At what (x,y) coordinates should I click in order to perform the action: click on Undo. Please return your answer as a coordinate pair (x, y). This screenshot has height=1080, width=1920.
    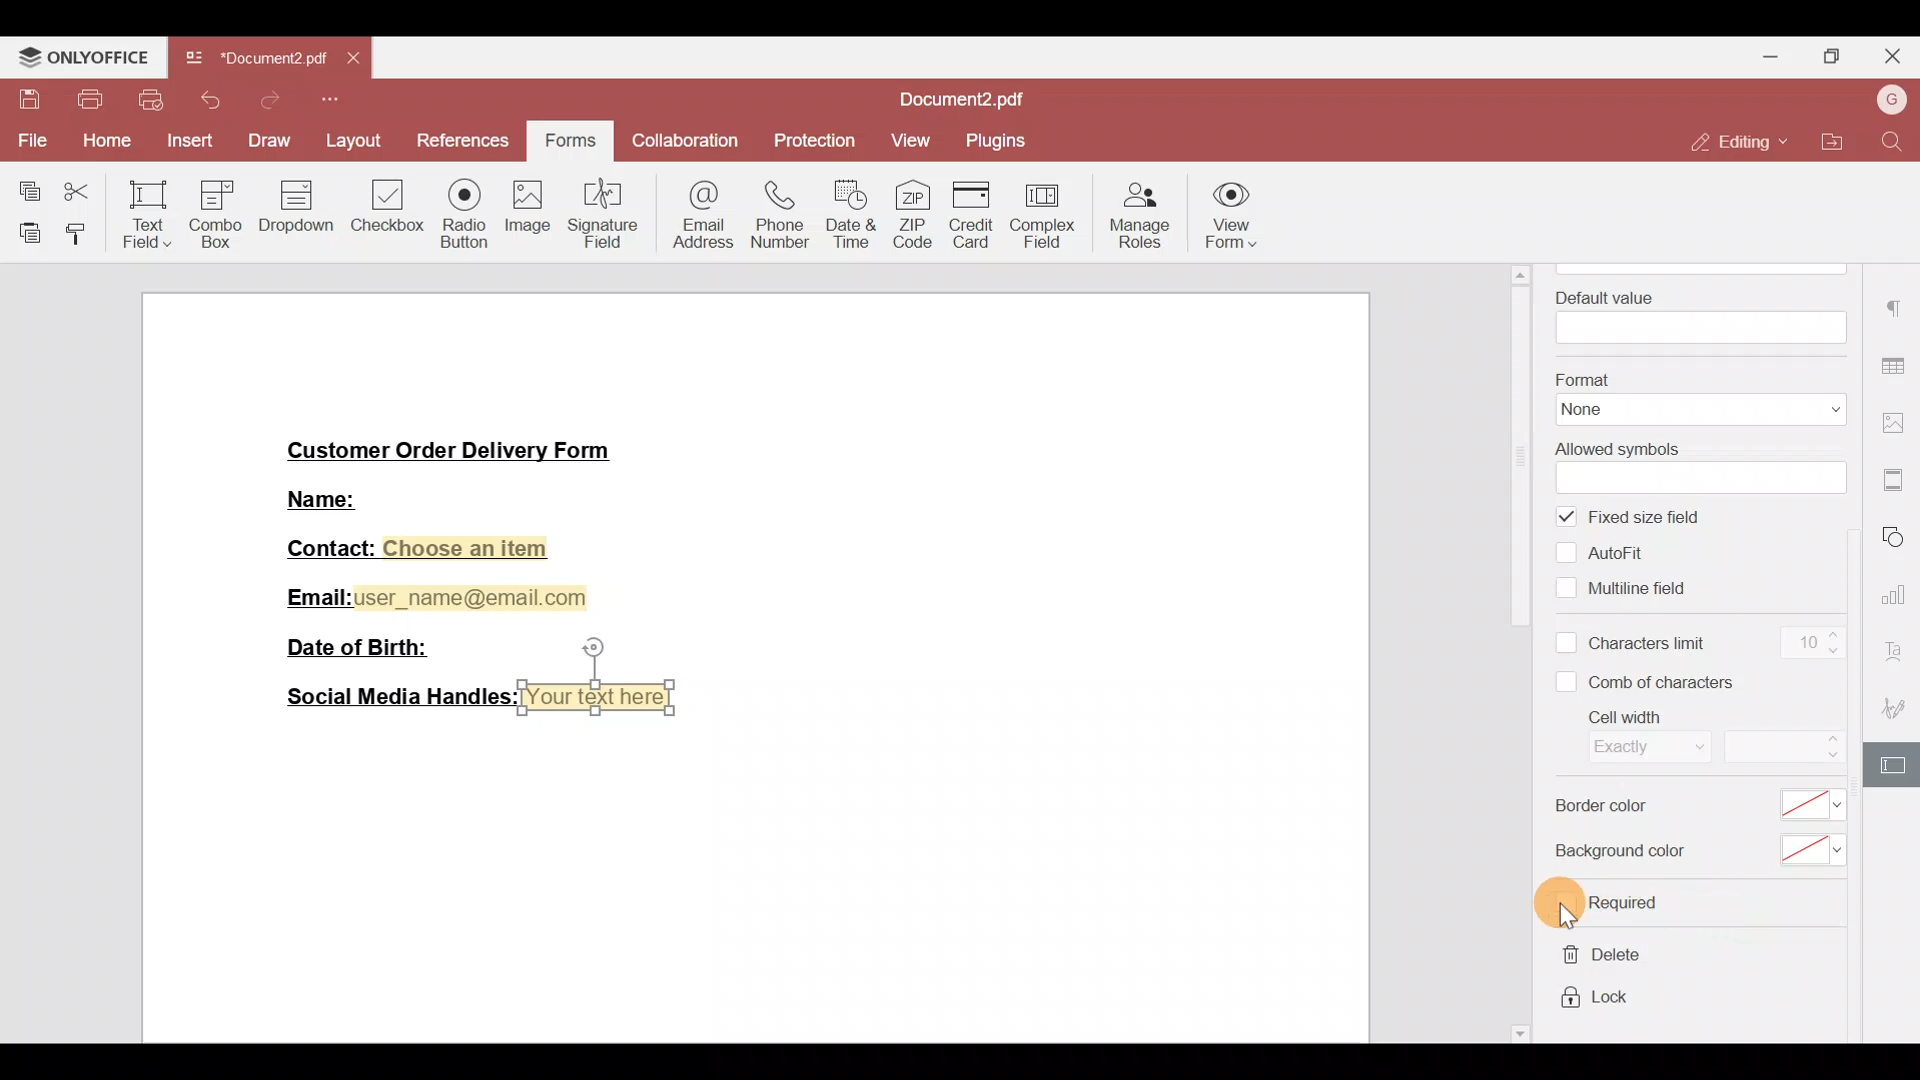
    Looking at the image, I should click on (214, 100).